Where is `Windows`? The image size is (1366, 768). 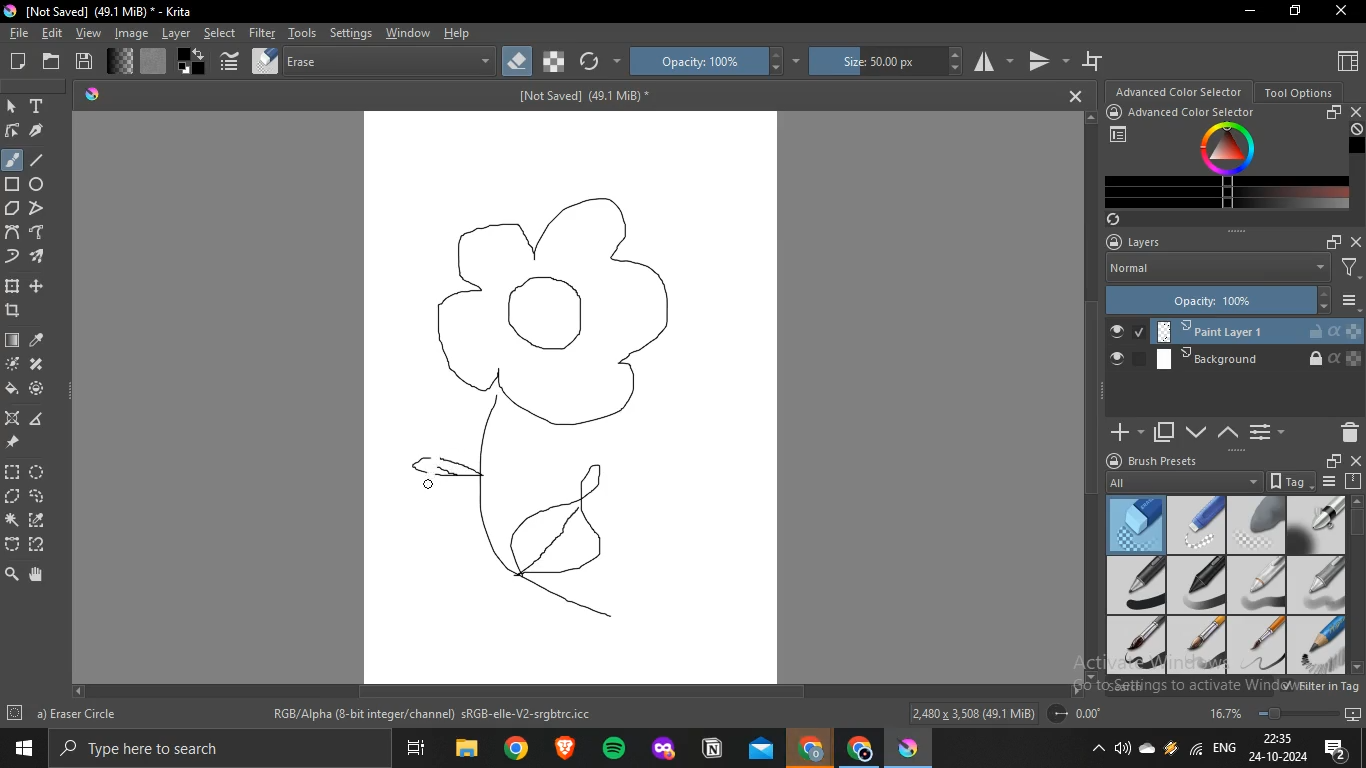
Windows is located at coordinates (20, 748).